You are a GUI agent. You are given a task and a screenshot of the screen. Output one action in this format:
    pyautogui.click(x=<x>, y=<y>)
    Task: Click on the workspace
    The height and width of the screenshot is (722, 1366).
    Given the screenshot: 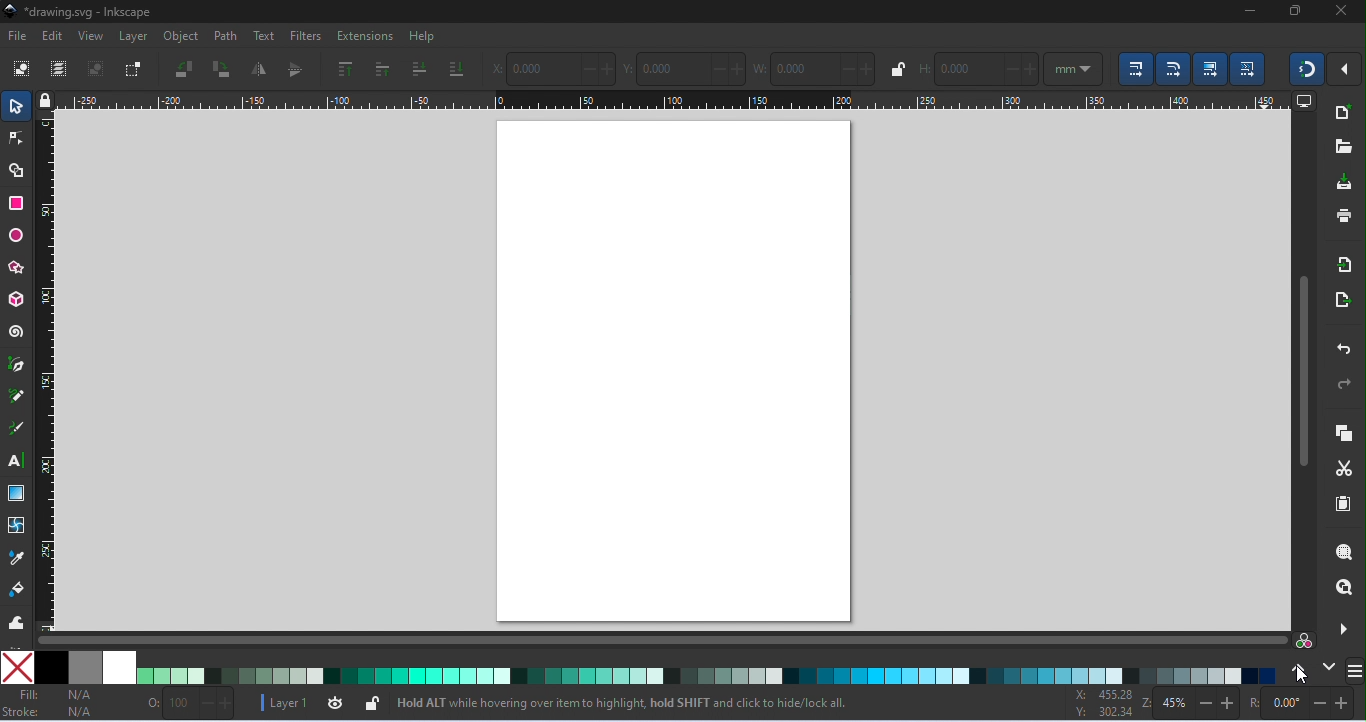 What is the action you would take?
    pyautogui.click(x=677, y=372)
    